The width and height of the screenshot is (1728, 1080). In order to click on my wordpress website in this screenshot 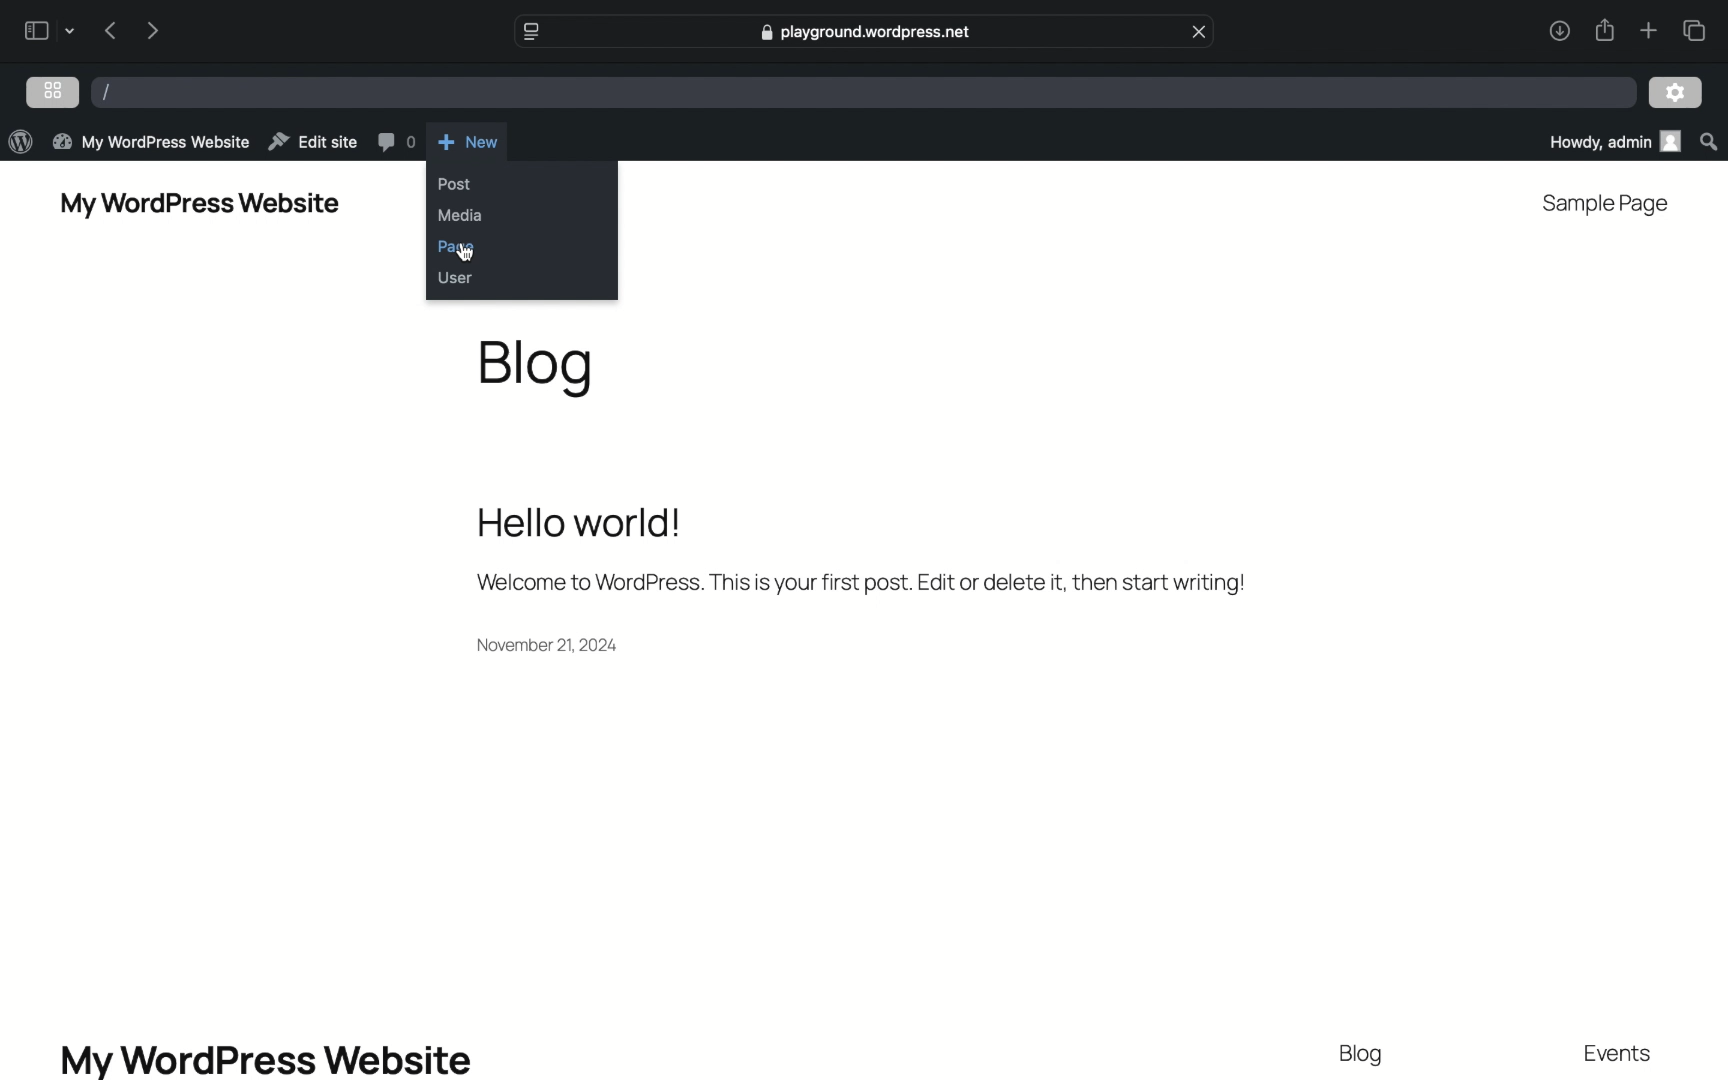, I will do `click(265, 1060)`.